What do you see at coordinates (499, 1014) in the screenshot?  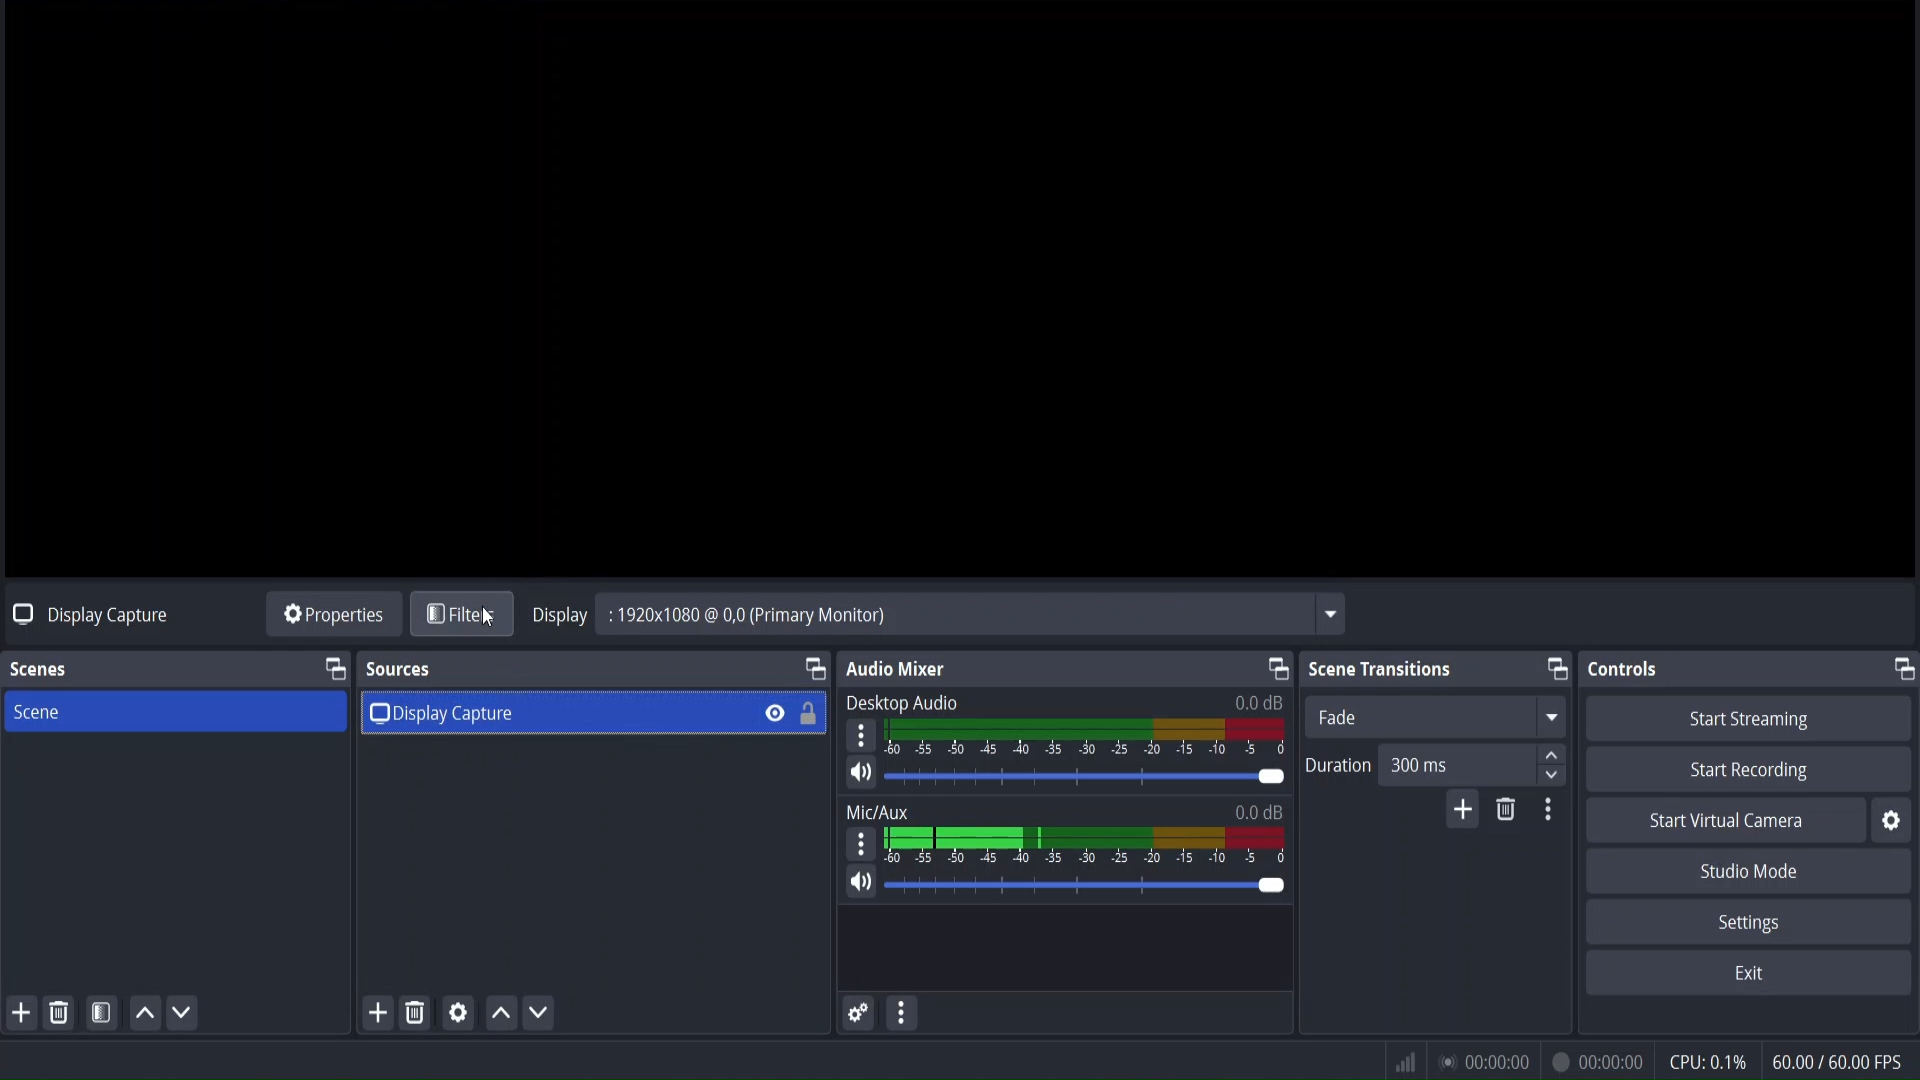 I see `move source up` at bounding box center [499, 1014].